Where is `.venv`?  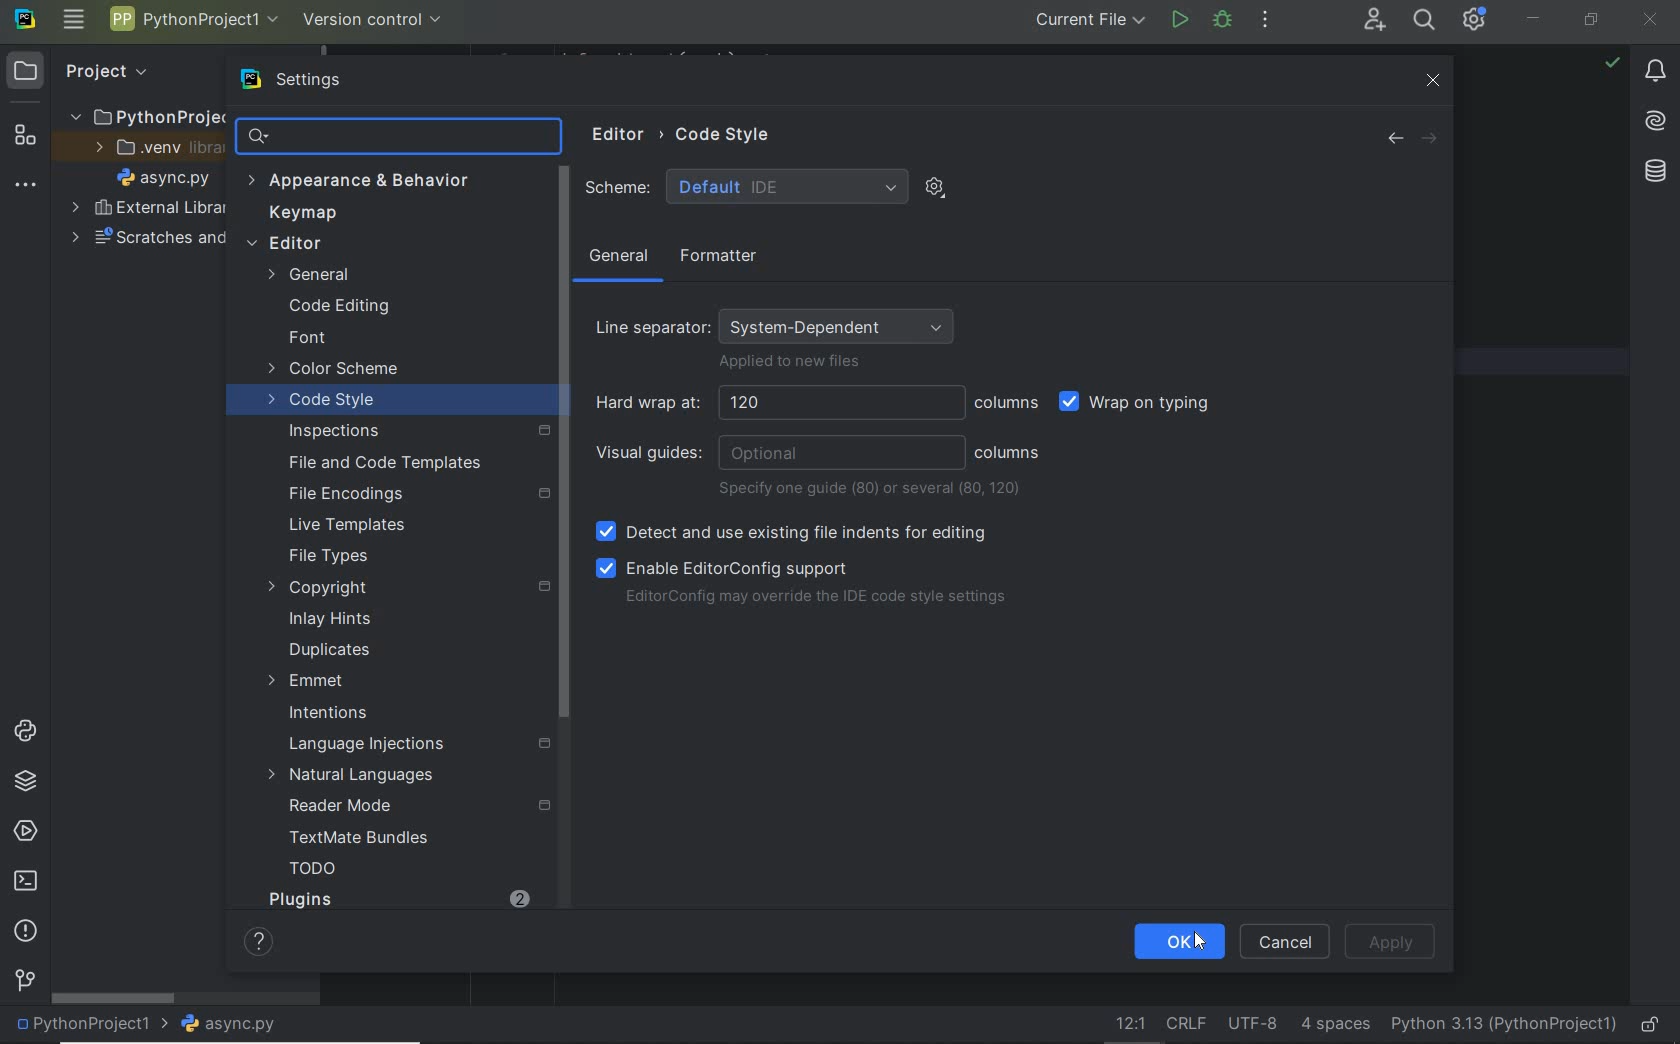
.venv is located at coordinates (152, 151).